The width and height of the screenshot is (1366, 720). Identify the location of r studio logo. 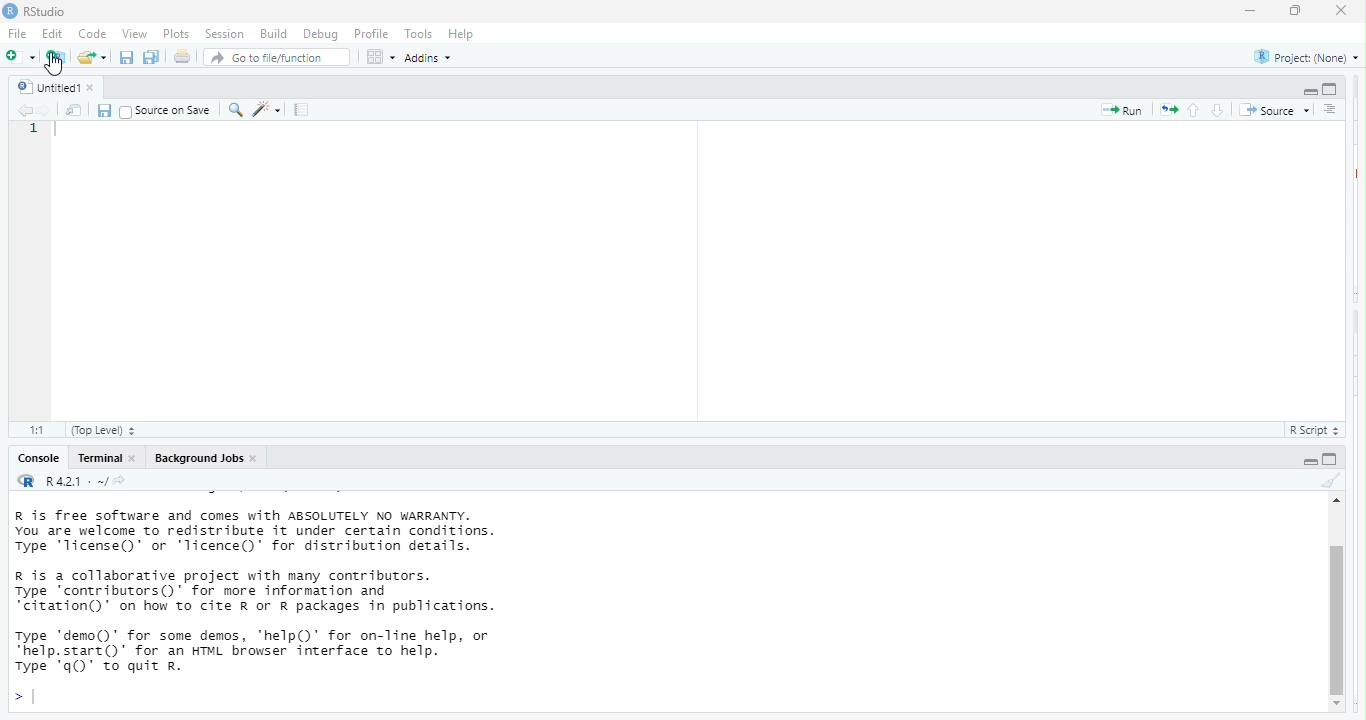
(27, 482).